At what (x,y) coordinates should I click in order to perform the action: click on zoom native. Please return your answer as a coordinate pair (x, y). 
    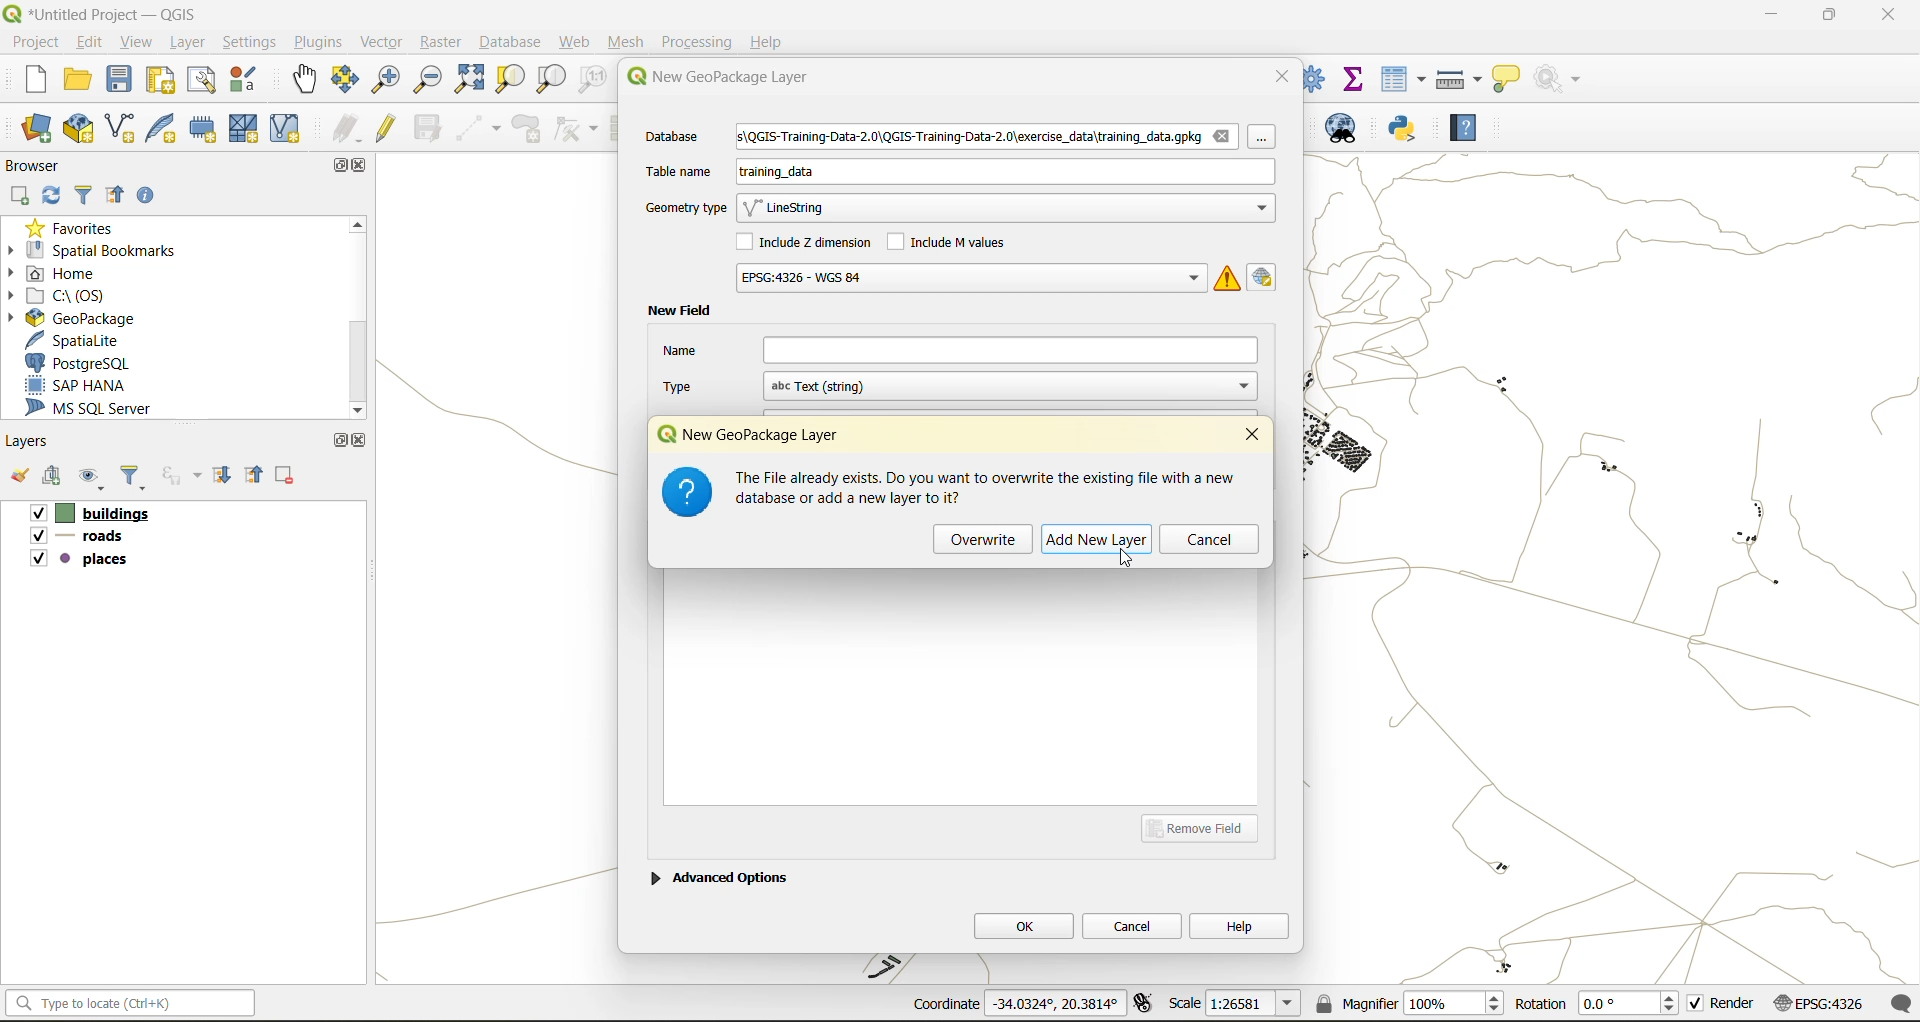
    Looking at the image, I should click on (593, 82).